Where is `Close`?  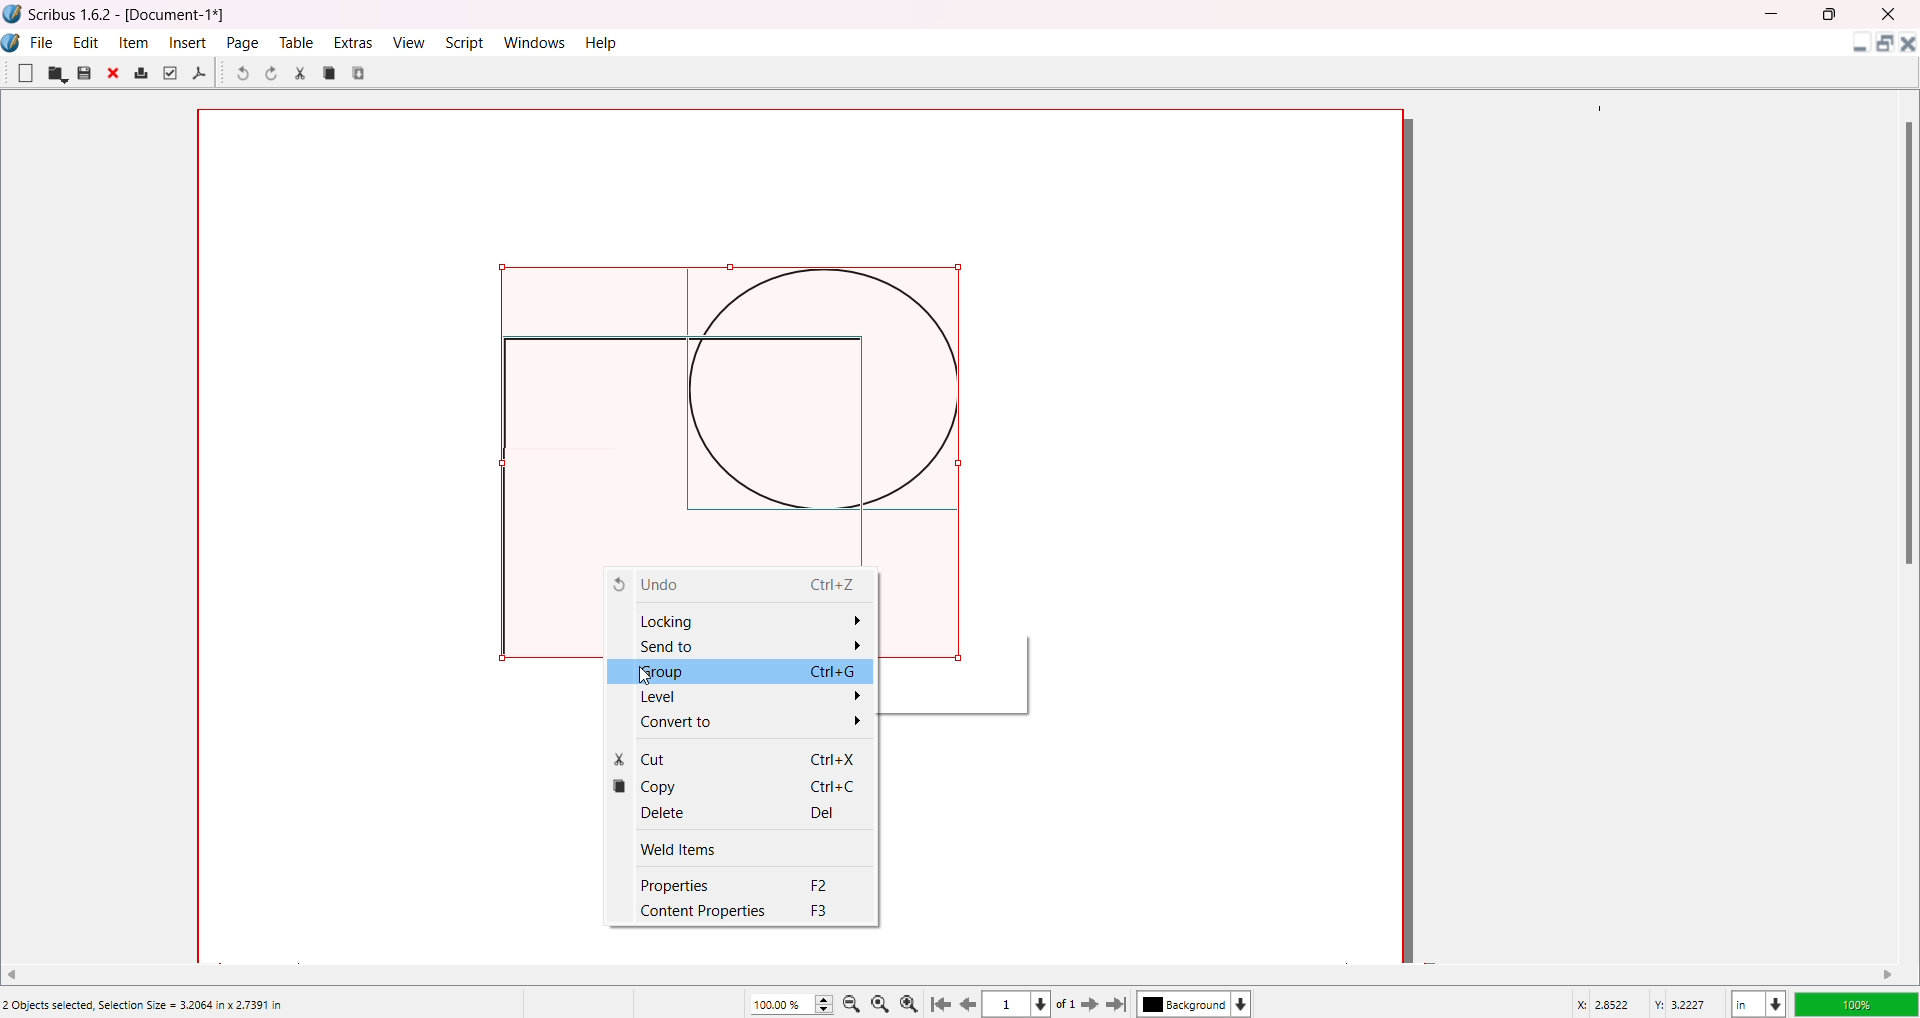
Close is located at coordinates (115, 75).